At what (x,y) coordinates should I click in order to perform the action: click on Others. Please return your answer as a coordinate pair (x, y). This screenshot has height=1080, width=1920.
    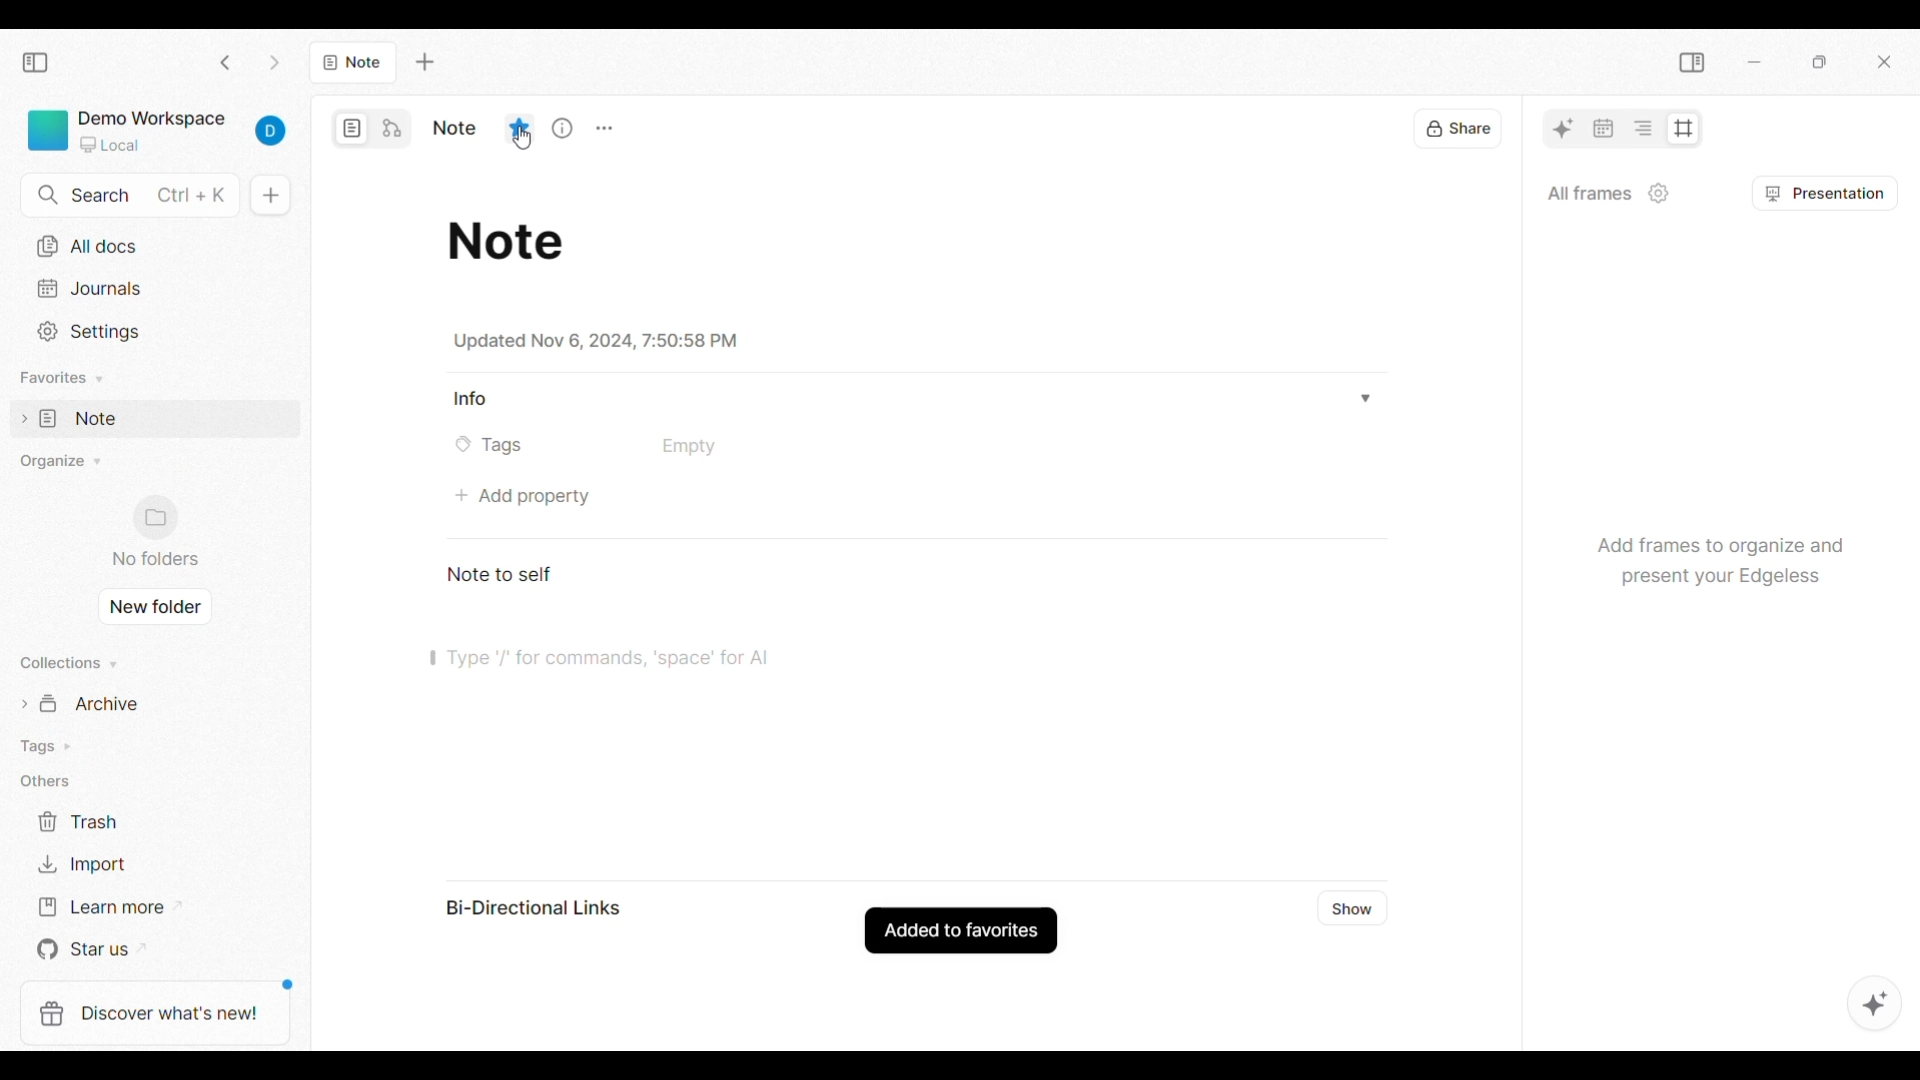
    Looking at the image, I should click on (48, 783).